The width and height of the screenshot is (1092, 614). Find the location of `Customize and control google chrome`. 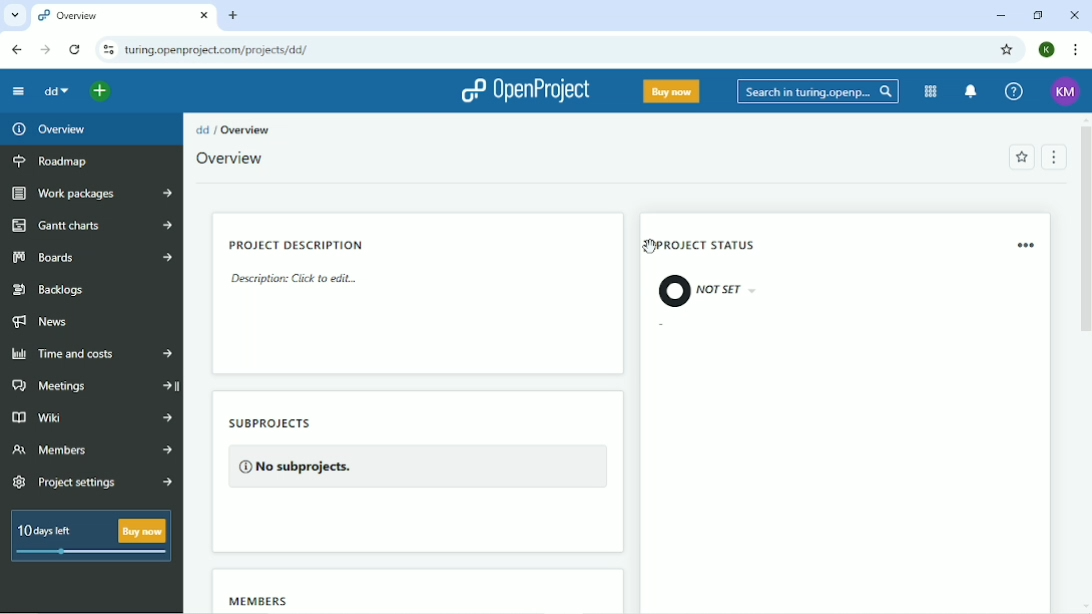

Customize and control google chrome is located at coordinates (1077, 49).